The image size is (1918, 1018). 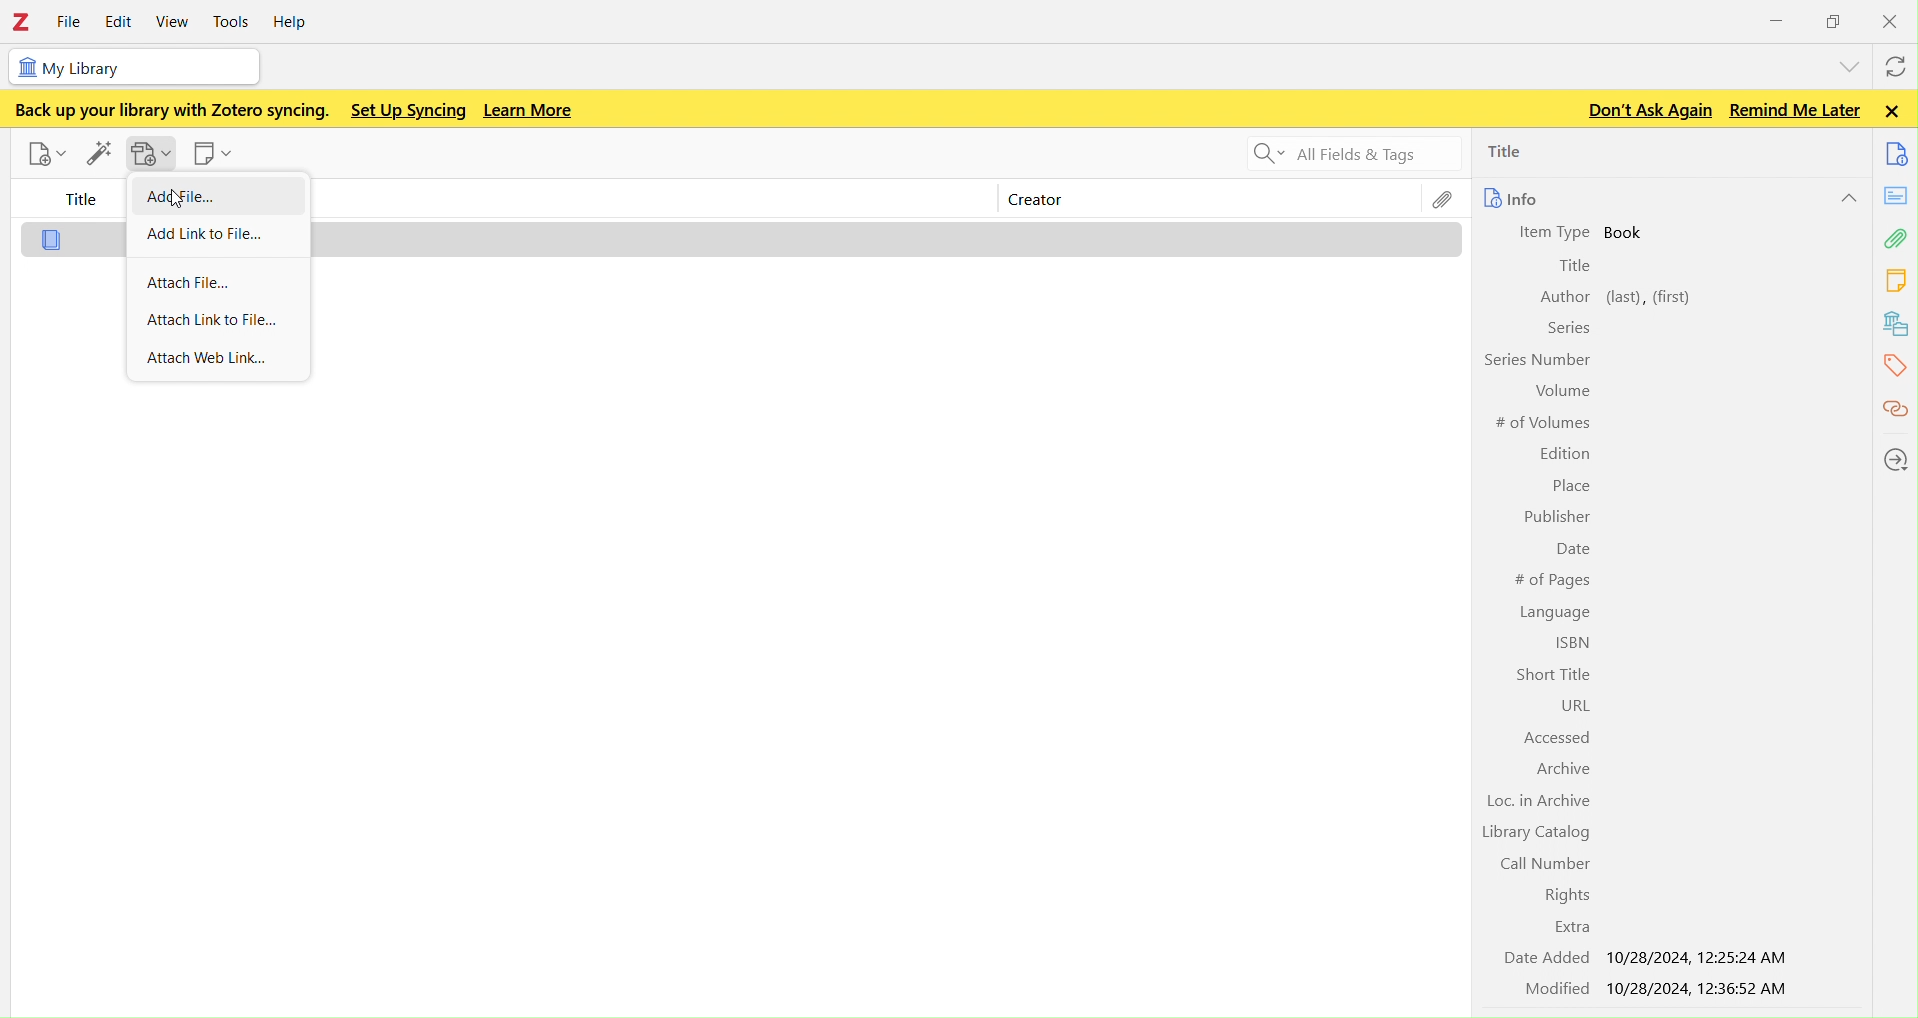 I want to click on attach link to file, so click(x=224, y=320).